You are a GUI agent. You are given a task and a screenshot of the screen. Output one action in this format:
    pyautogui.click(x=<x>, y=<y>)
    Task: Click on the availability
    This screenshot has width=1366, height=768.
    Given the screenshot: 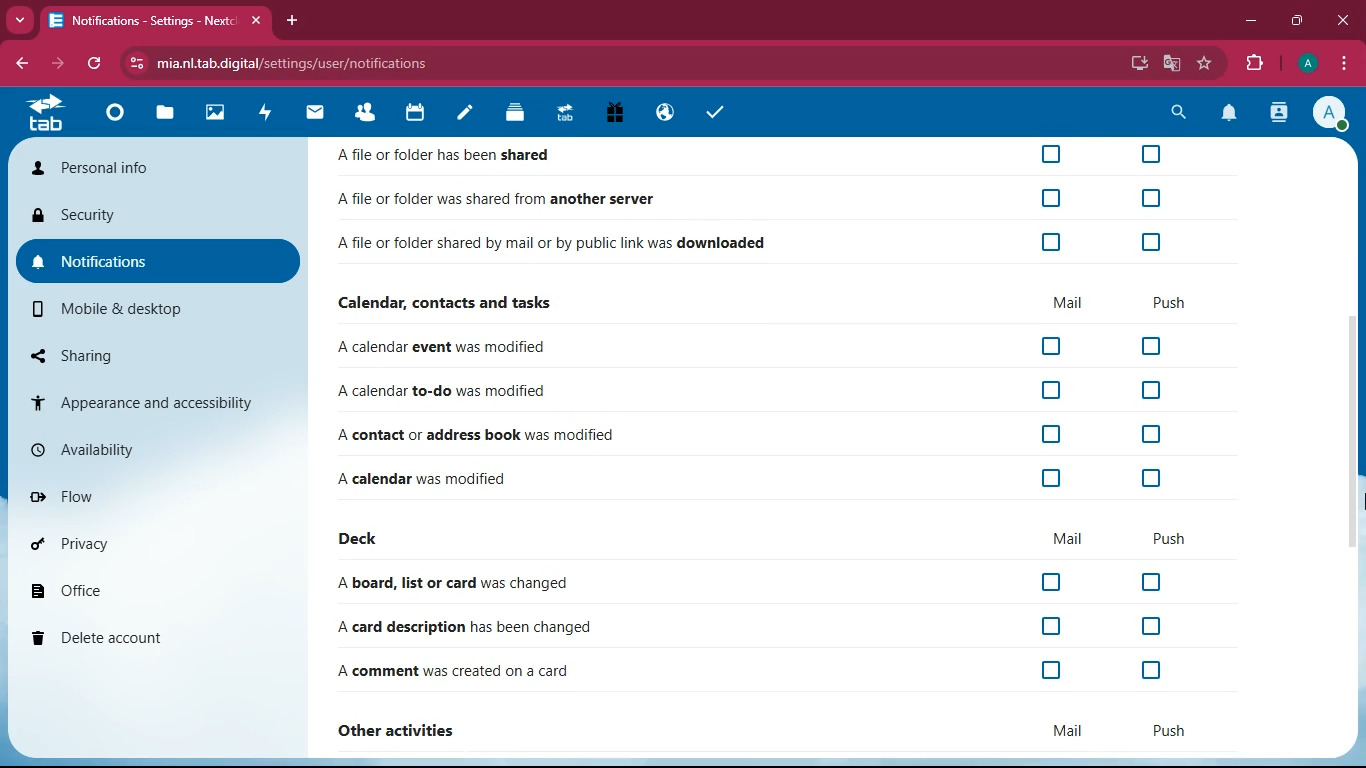 What is the action you would take?
    pyautogui.click(x=156, y=447)
    